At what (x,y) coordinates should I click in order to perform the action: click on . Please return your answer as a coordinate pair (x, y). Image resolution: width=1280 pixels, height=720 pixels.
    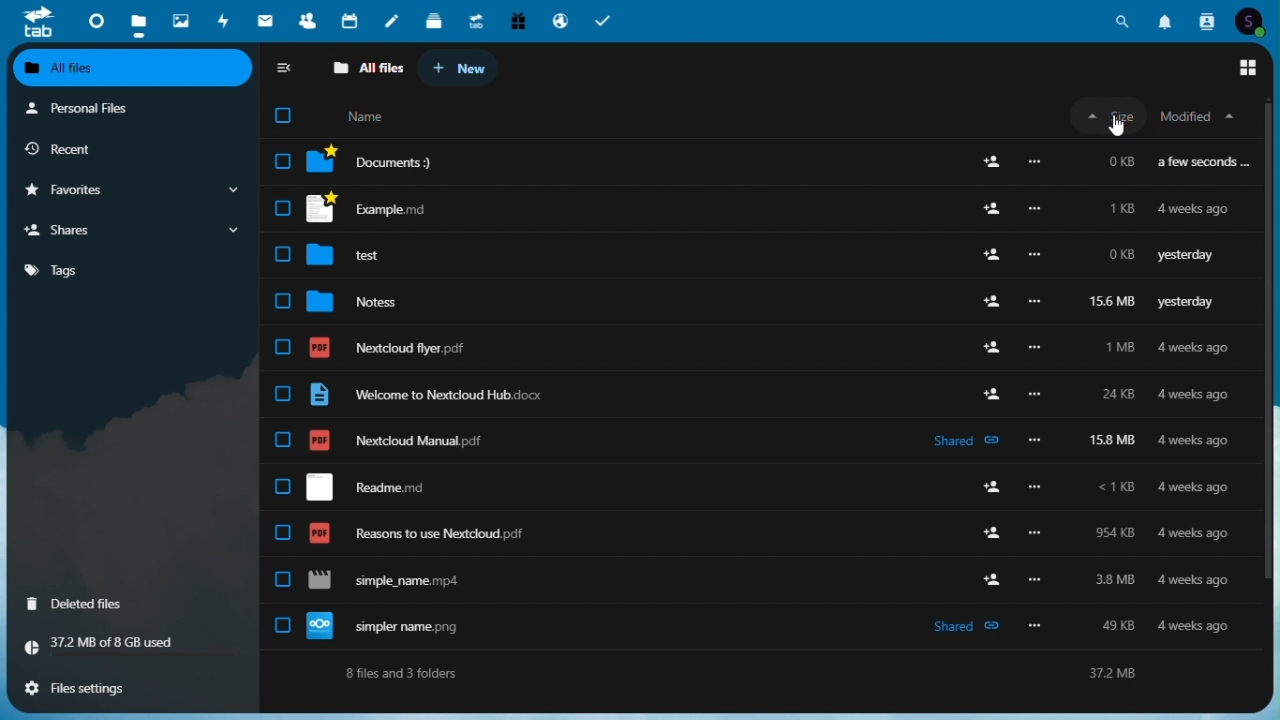
    Looking at the image, I should click on (131, 603).